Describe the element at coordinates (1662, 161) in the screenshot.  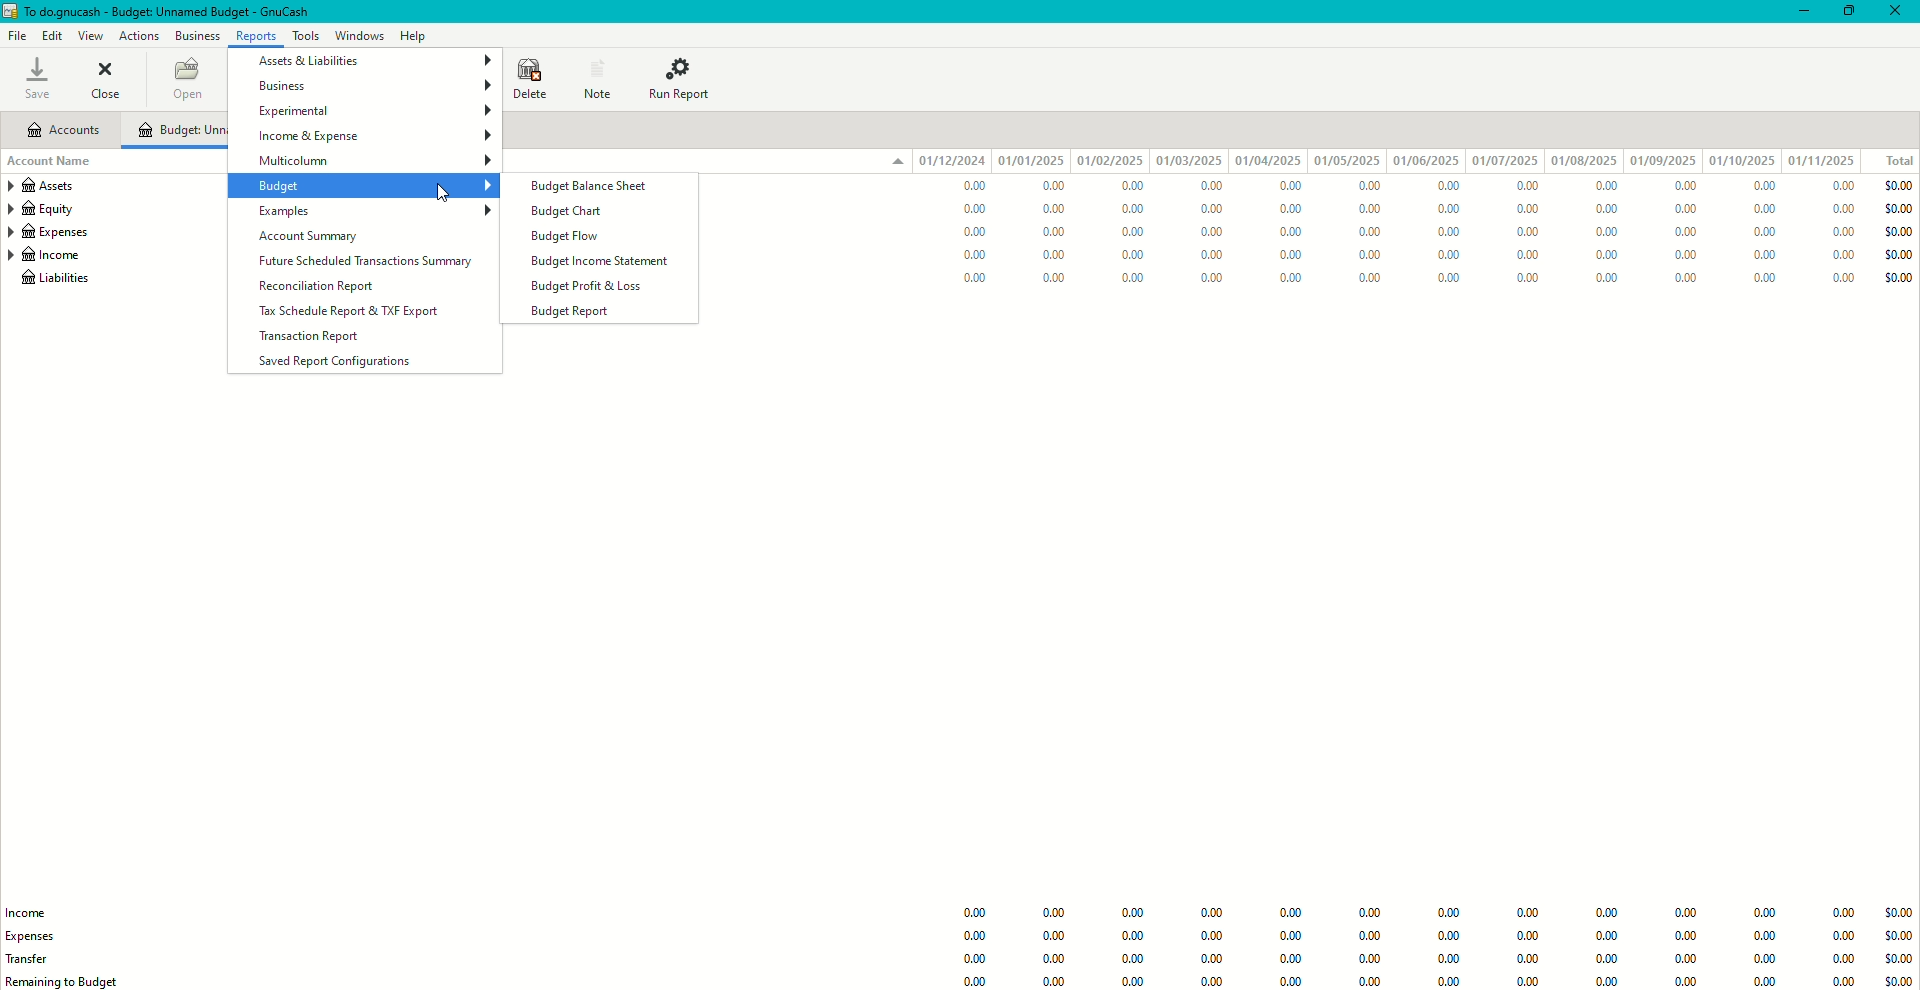
I see `01/09/2025` at that location.